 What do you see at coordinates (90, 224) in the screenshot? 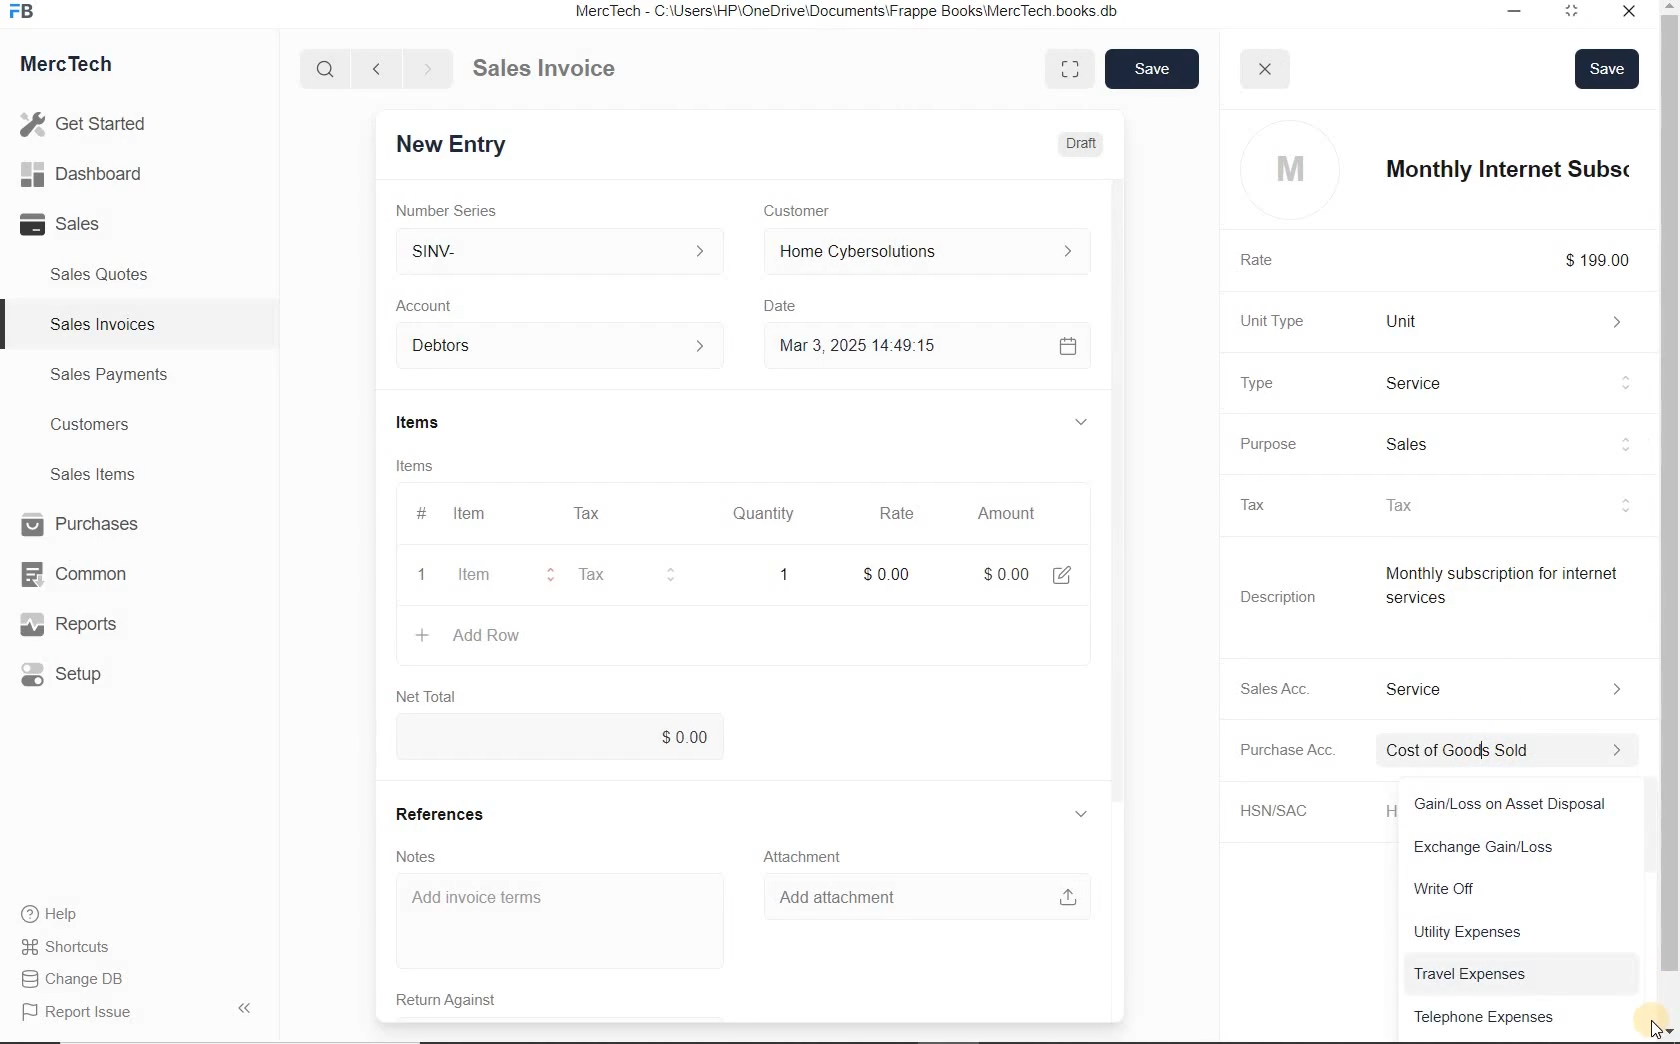
I see `Sales` at bounding box center [90, 224].